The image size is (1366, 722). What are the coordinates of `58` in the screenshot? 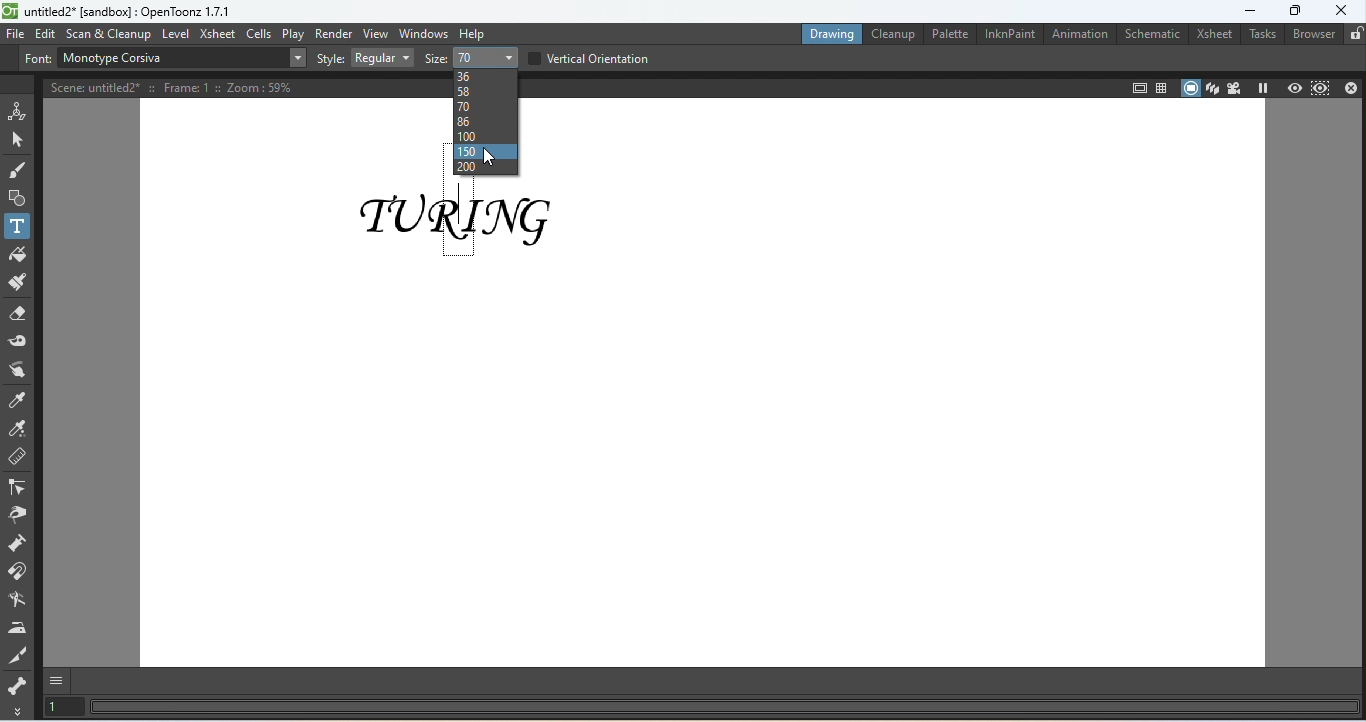 It's located at (482, 91).